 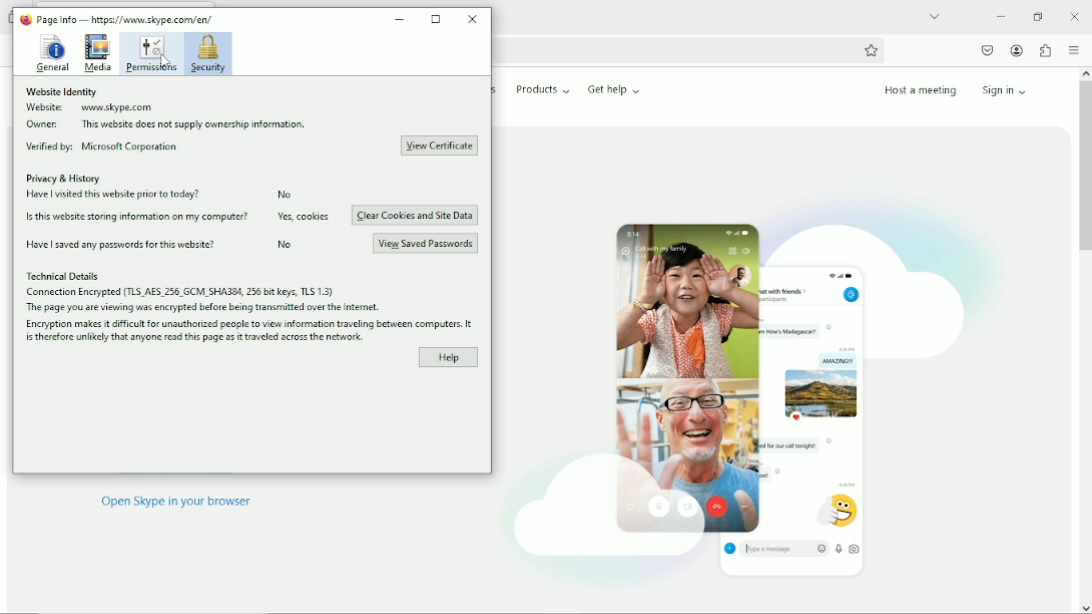 What do you see at coordinates (1084, 607) in the screenshot?
I see `scroll down` at bounding box center [1084, 607].